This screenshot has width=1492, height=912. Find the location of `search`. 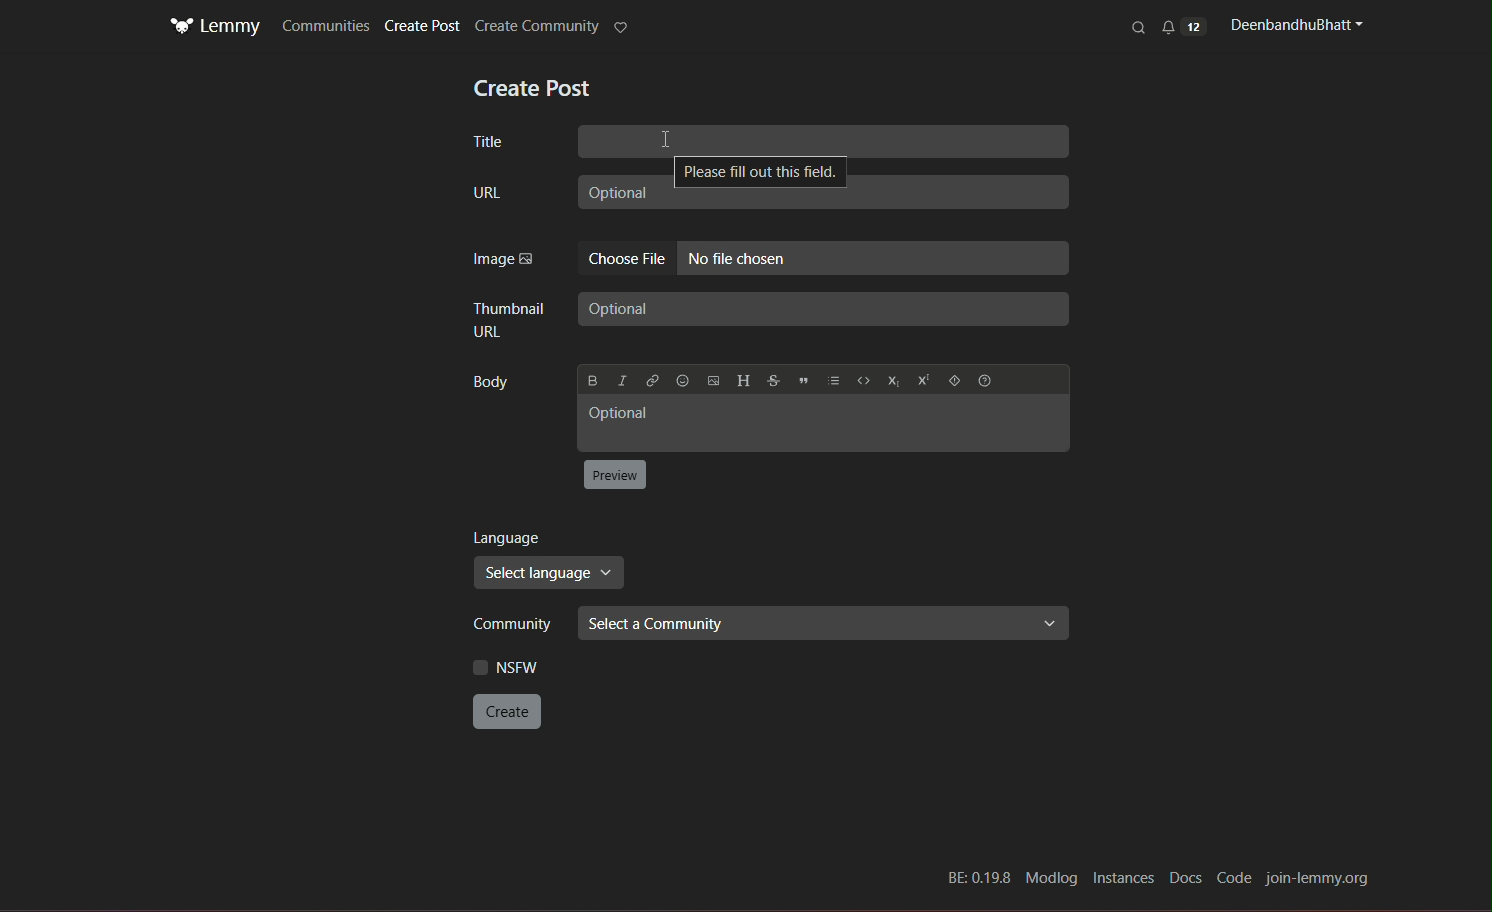

search is located at coordinates (1140, 27).